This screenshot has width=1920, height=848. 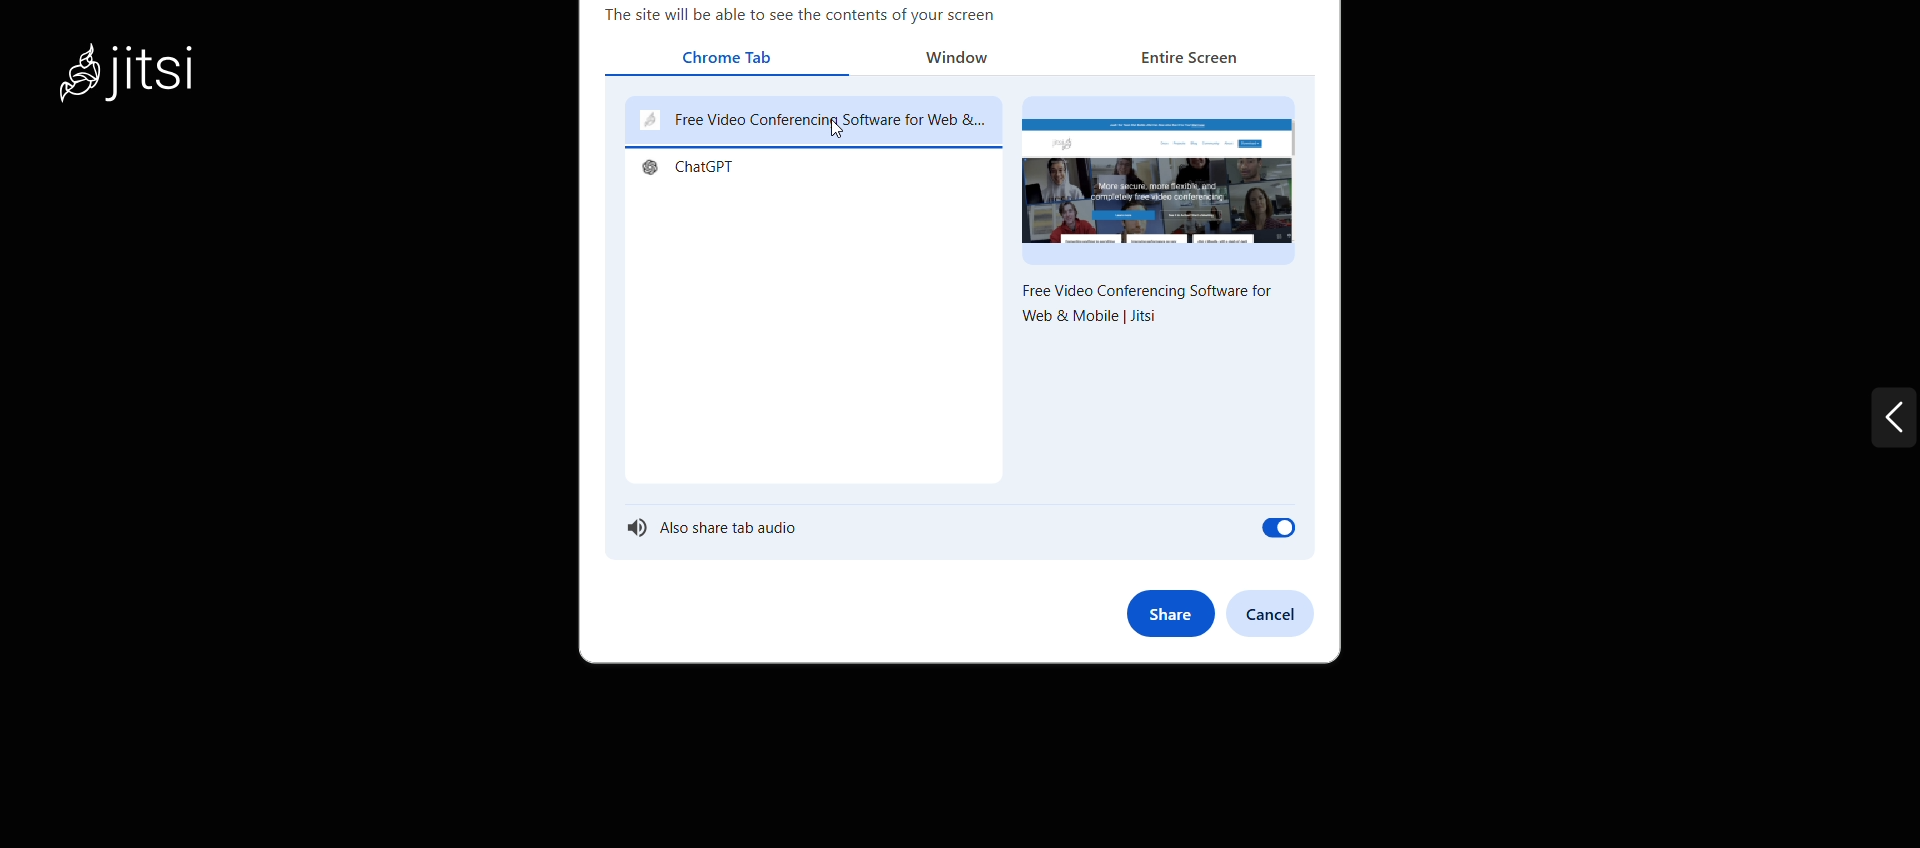 What do you see at coordinates (1855, 425) in the screenshot?
I see `expand` at bounding box center [1855, 425].